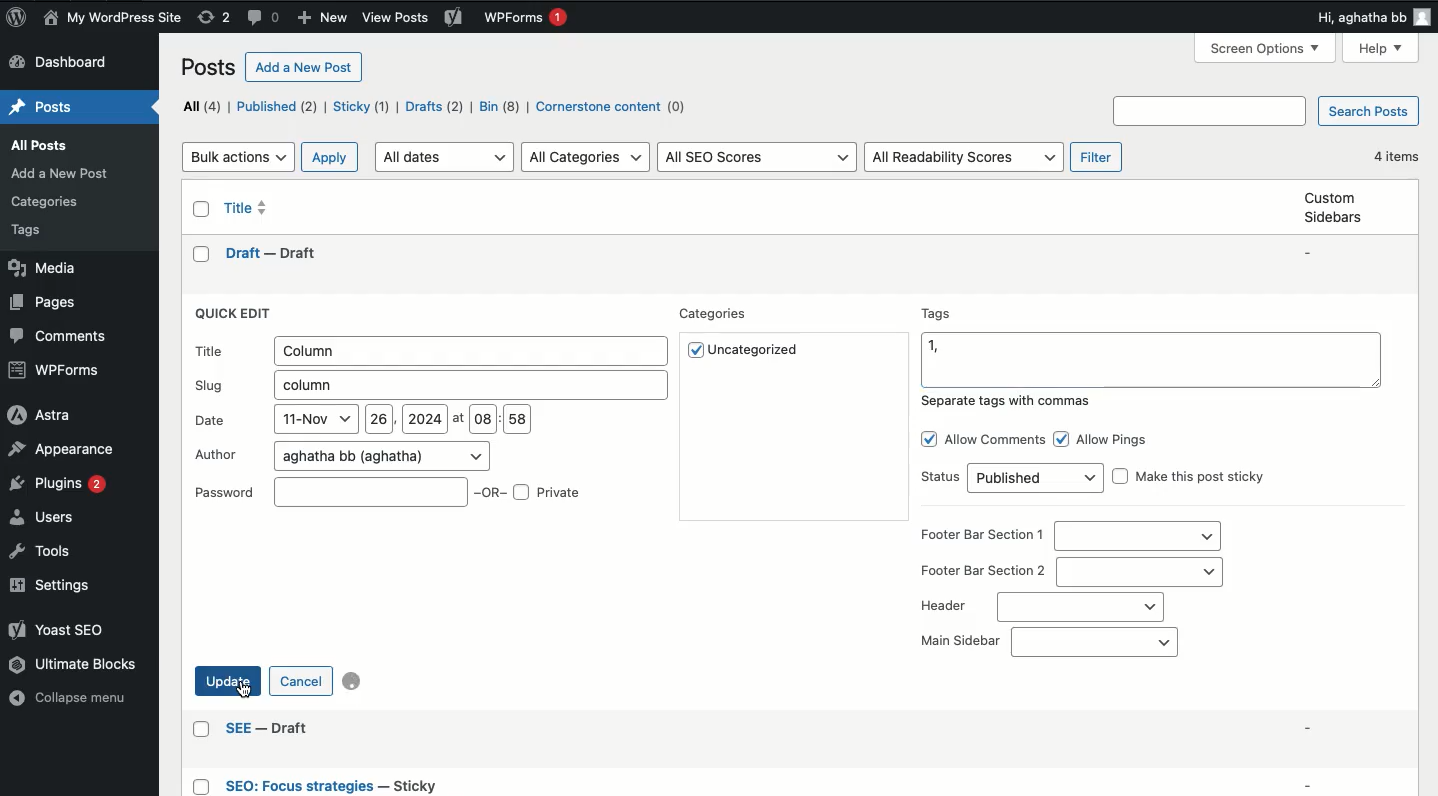  What do you see at coordinates (1208, 111) in the screenshot?
I see `` at bounding box center [1208, 111].